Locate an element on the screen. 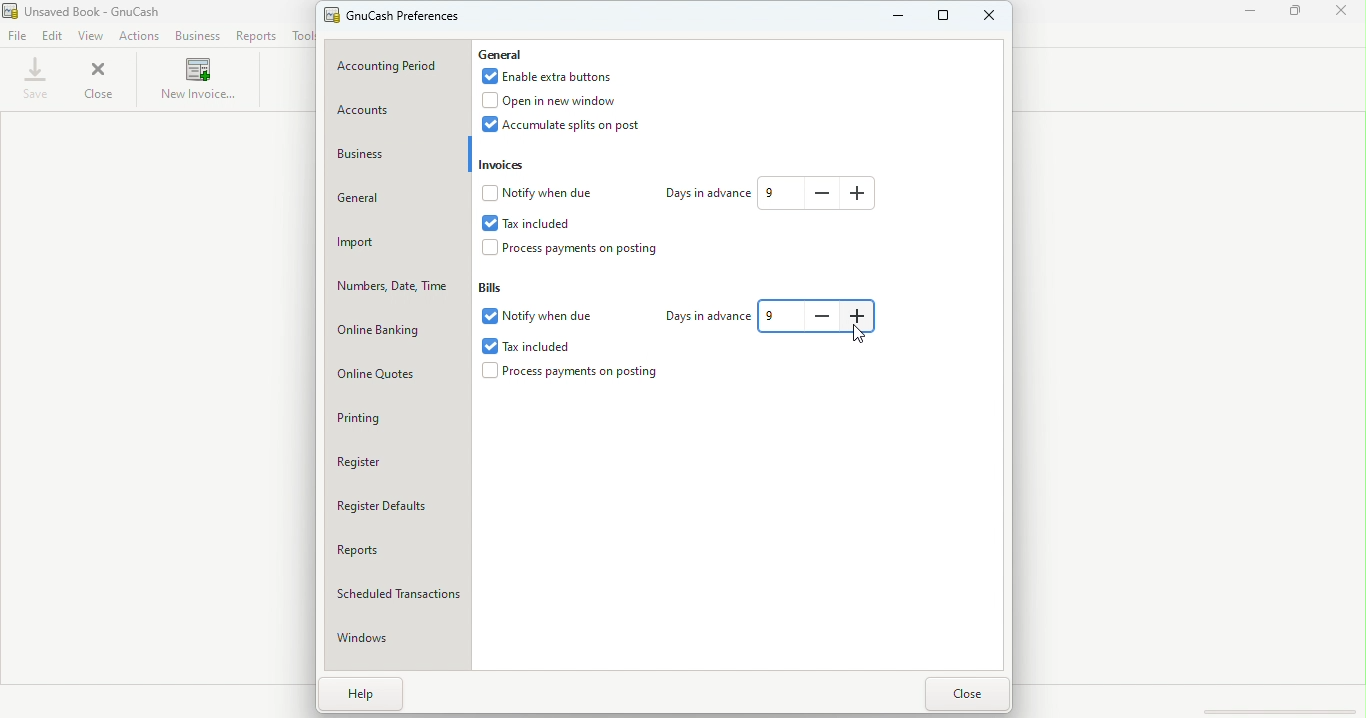 This screenshot has height=718, width=1366. Decrease is located at coordinates (827, 320).